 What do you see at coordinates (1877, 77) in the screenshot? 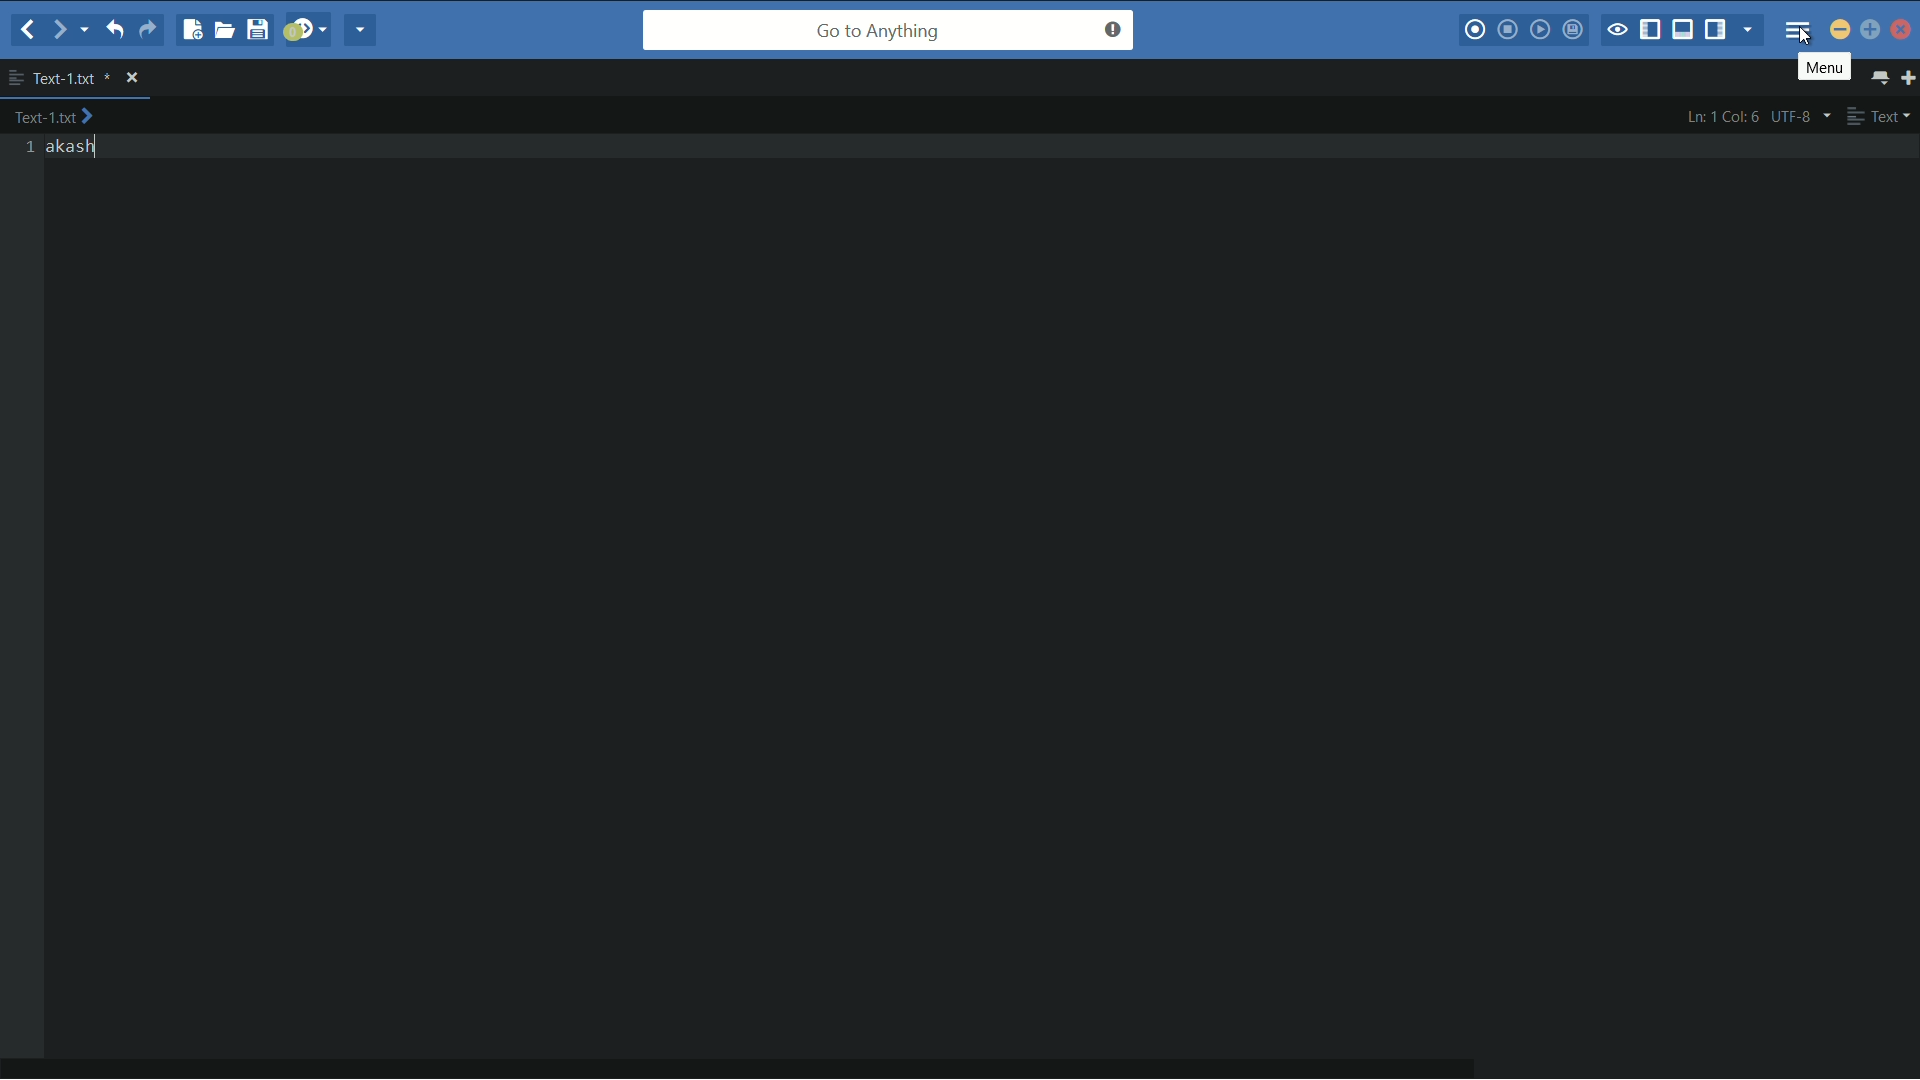
I see `show all tabs` at bounding box center [1877, 77].